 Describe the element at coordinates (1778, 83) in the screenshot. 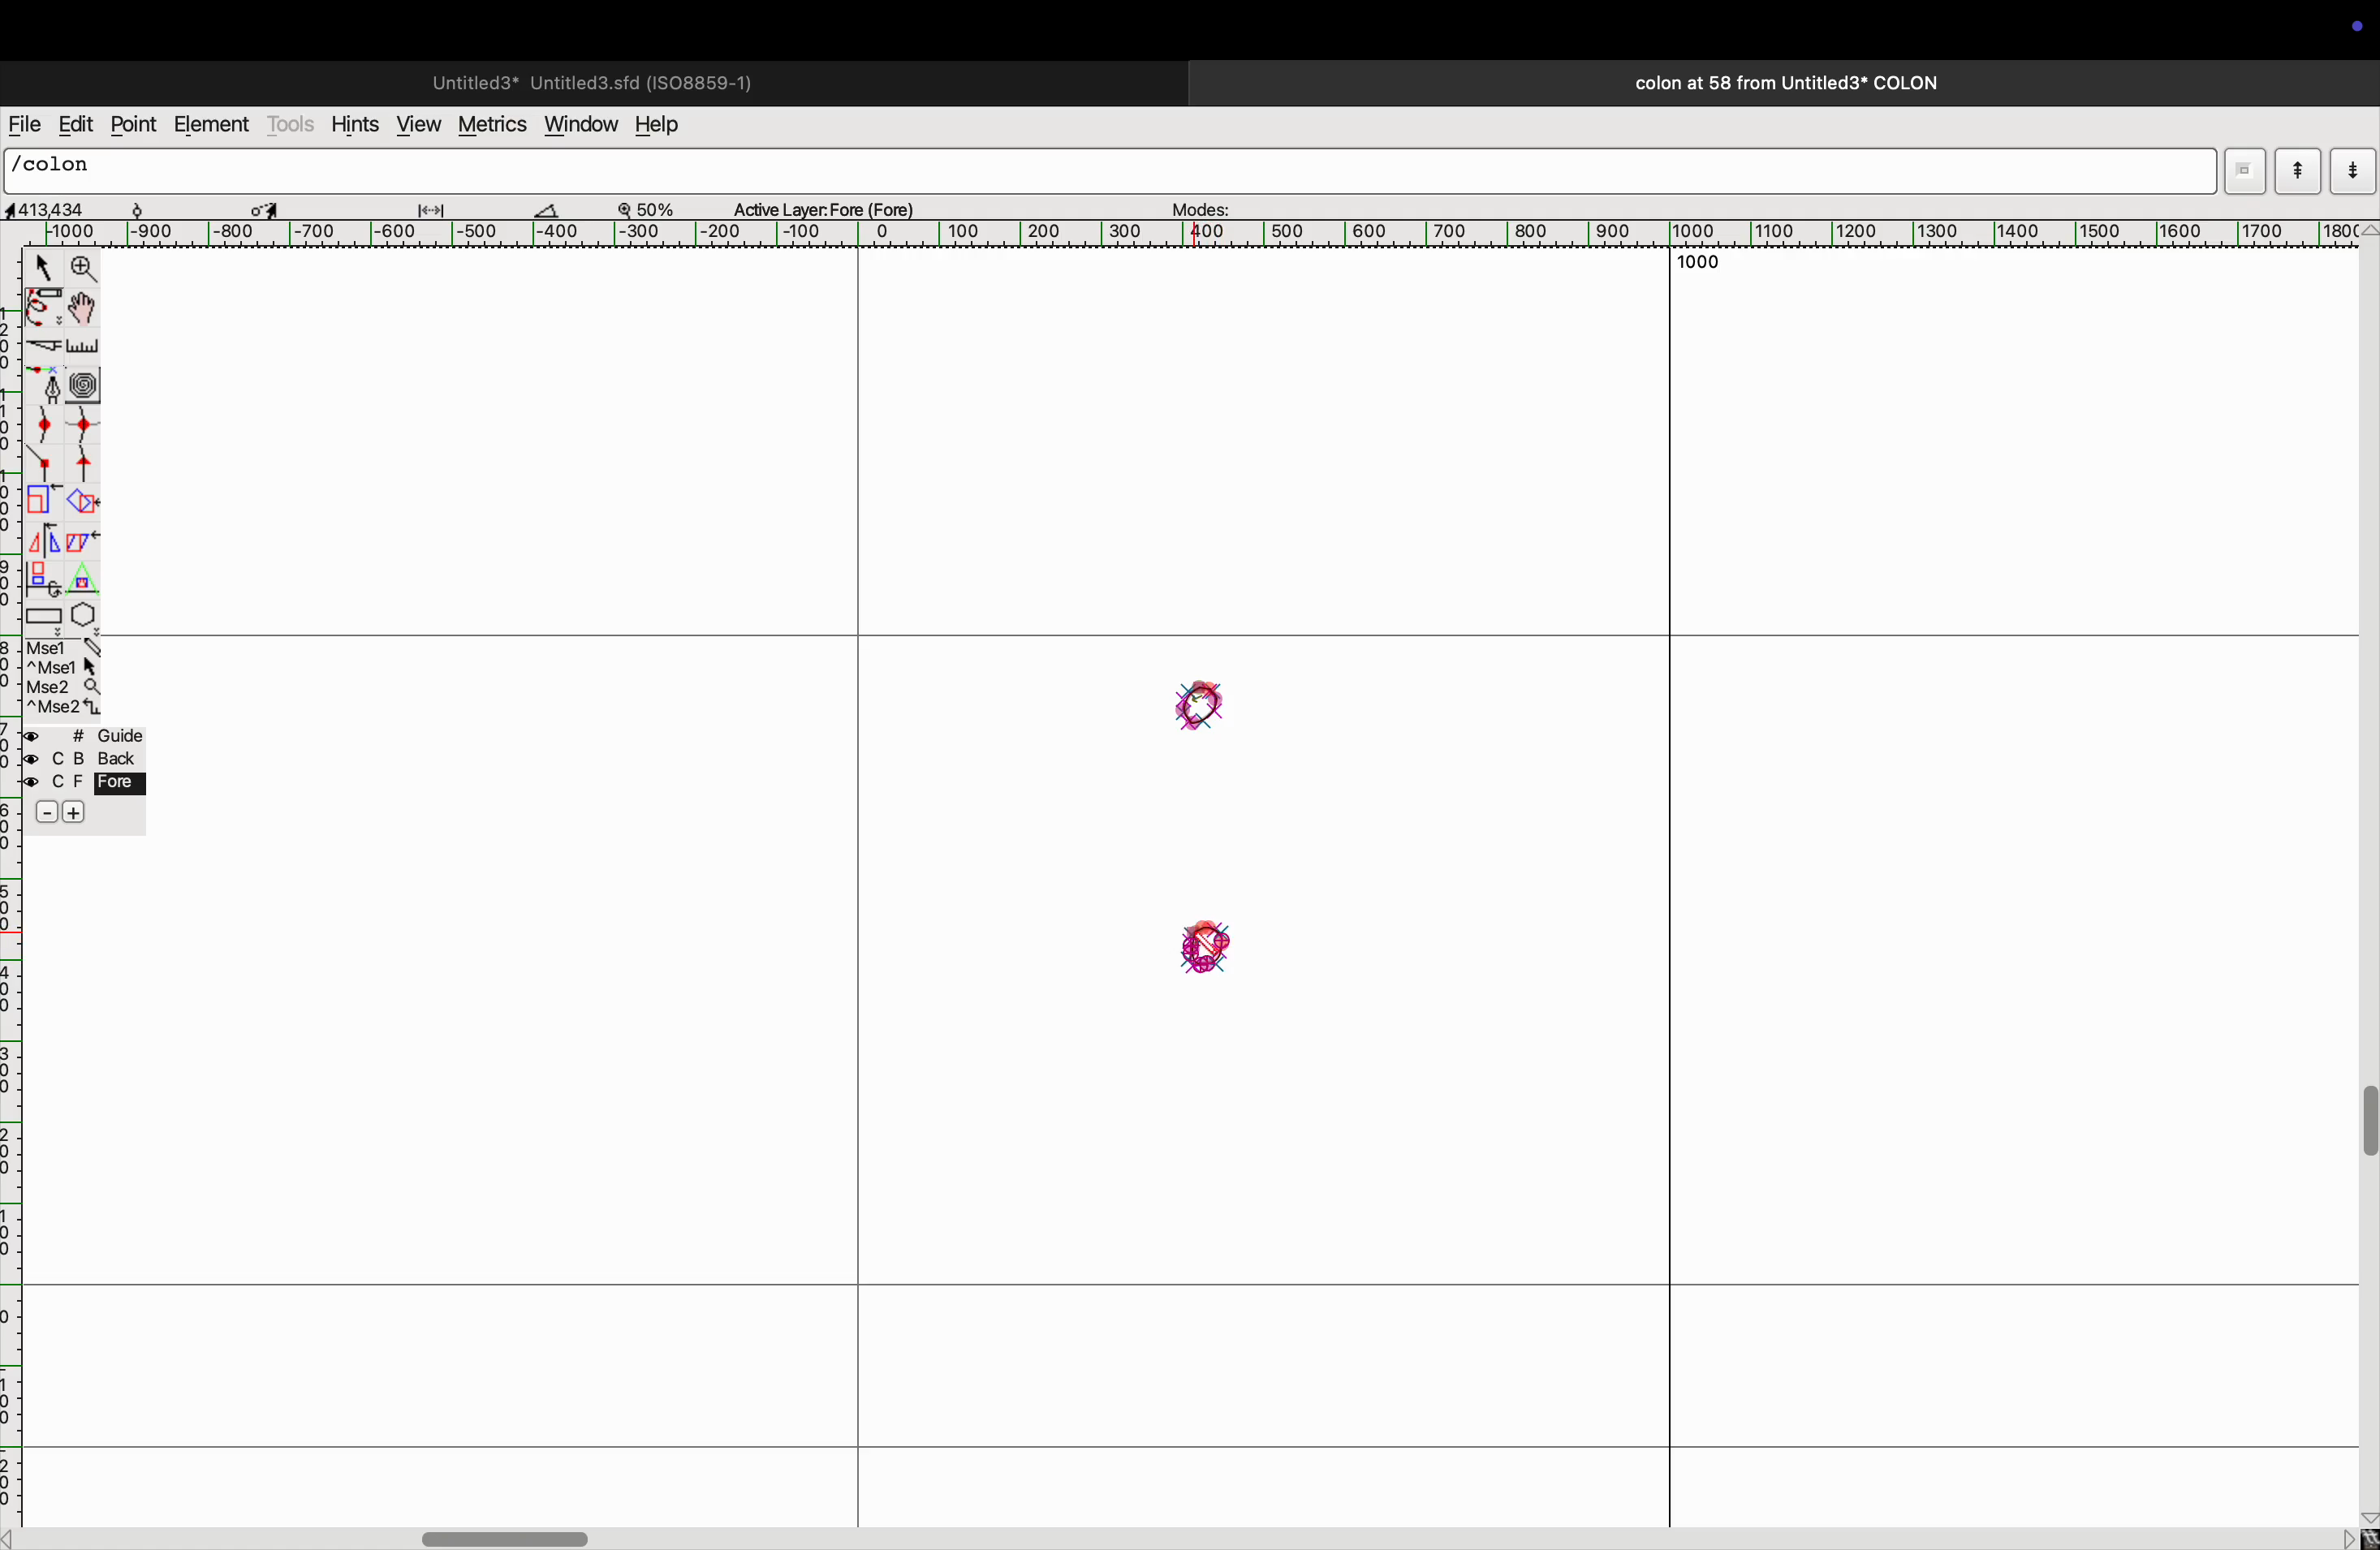

I see `colon title` at that location.